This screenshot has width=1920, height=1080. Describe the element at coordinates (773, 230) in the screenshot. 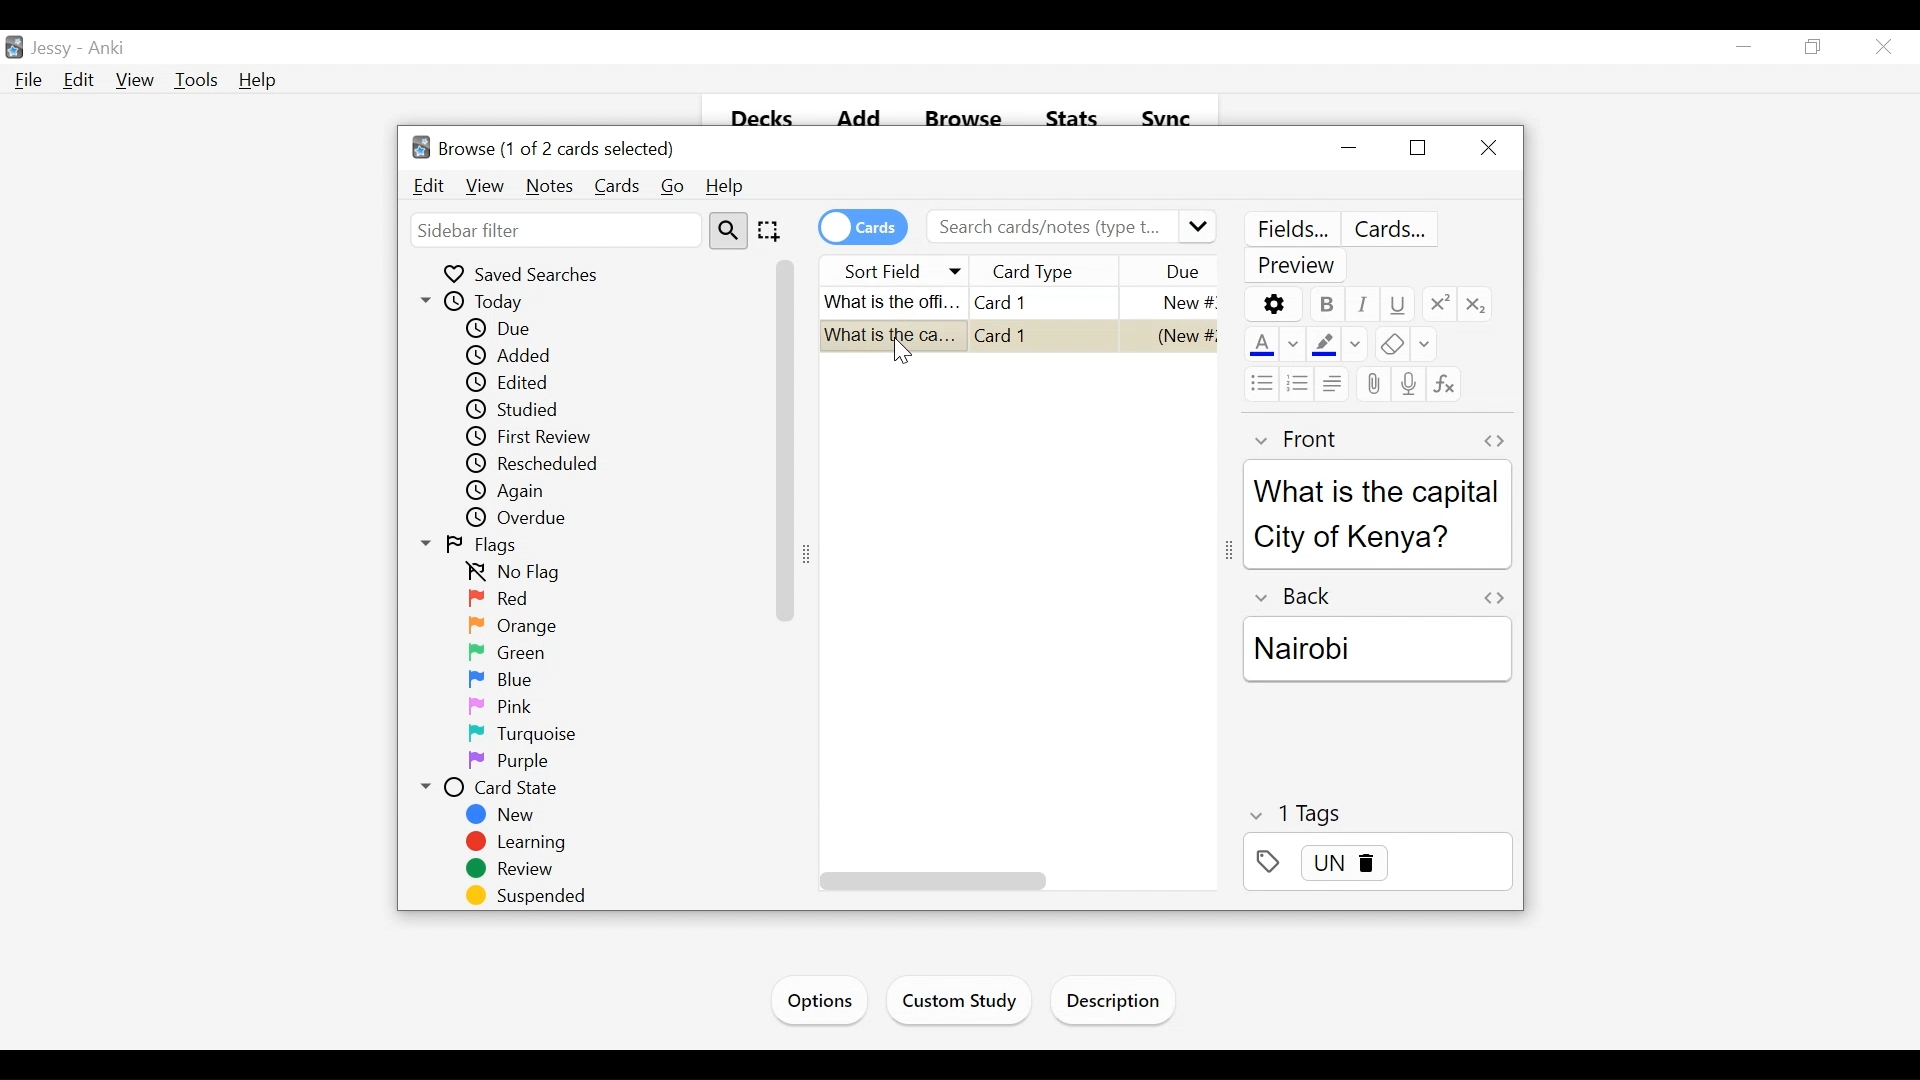

I see `` at that location.